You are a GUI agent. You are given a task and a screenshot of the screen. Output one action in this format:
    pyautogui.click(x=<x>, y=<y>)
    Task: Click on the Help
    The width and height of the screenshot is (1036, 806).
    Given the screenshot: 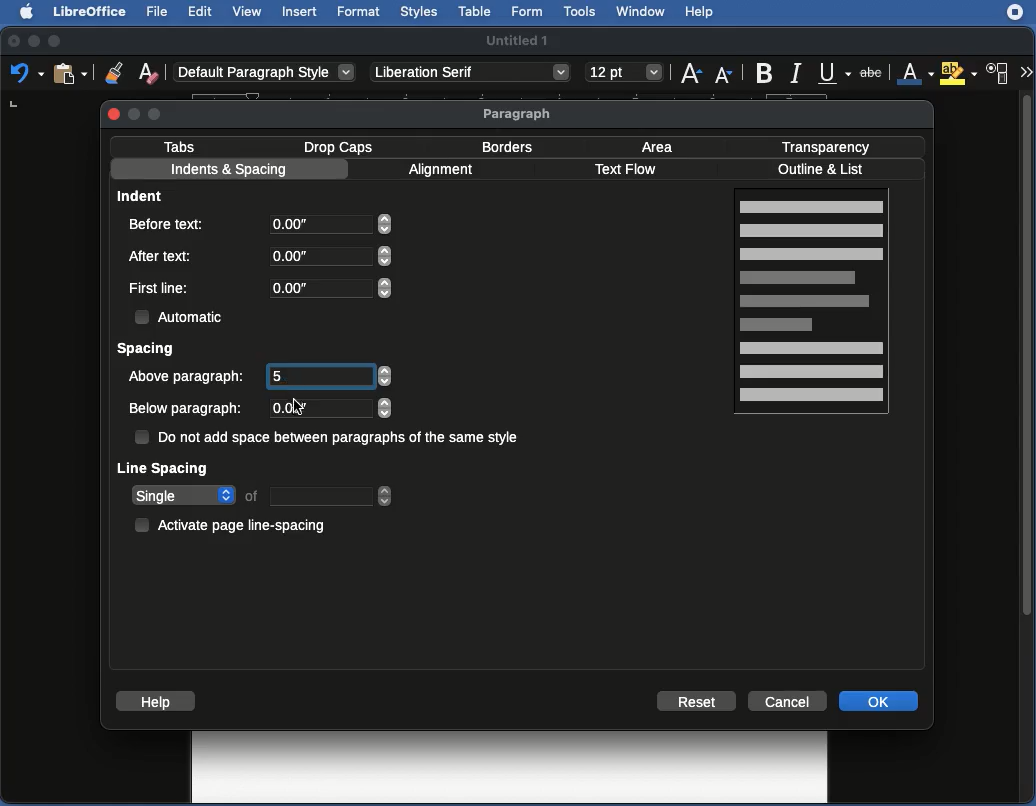 What is the action you would take?
    pyautogui.click(x=155, y=701)
    